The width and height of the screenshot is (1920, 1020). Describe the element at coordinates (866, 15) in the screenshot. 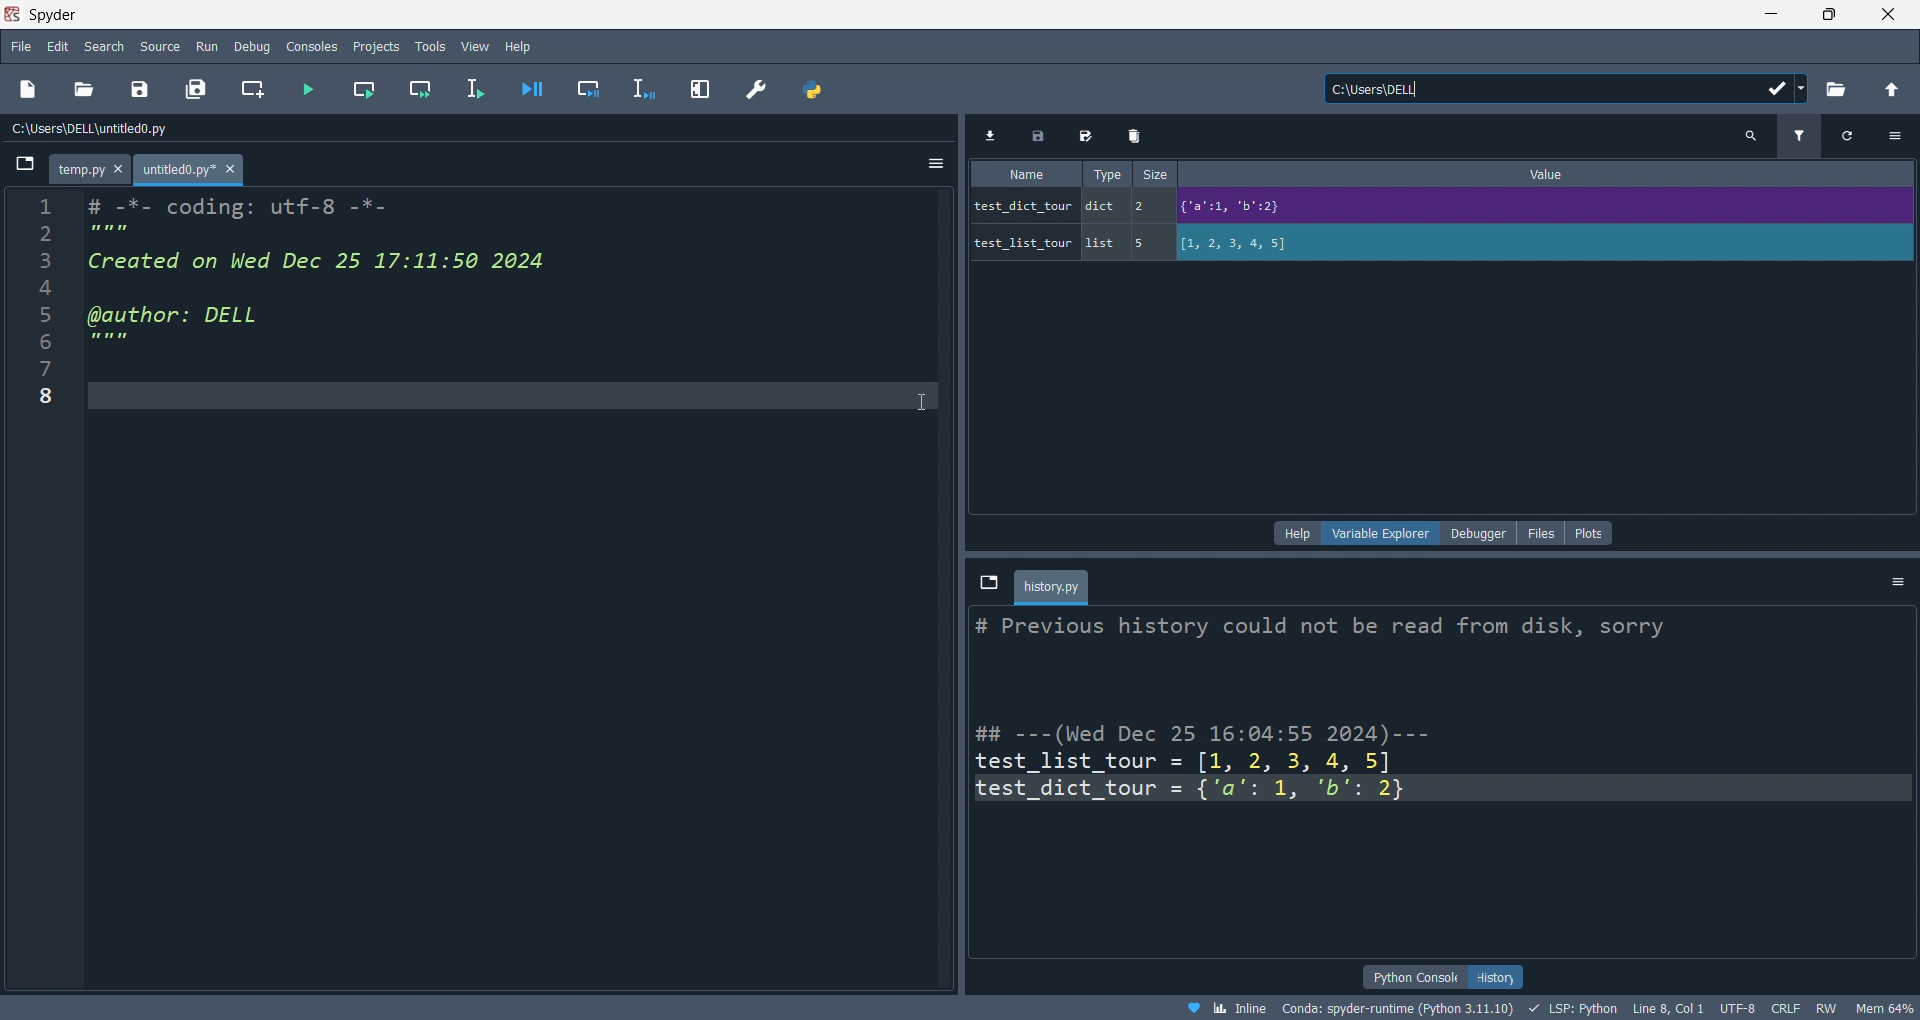

I see `Spyder` at that location.